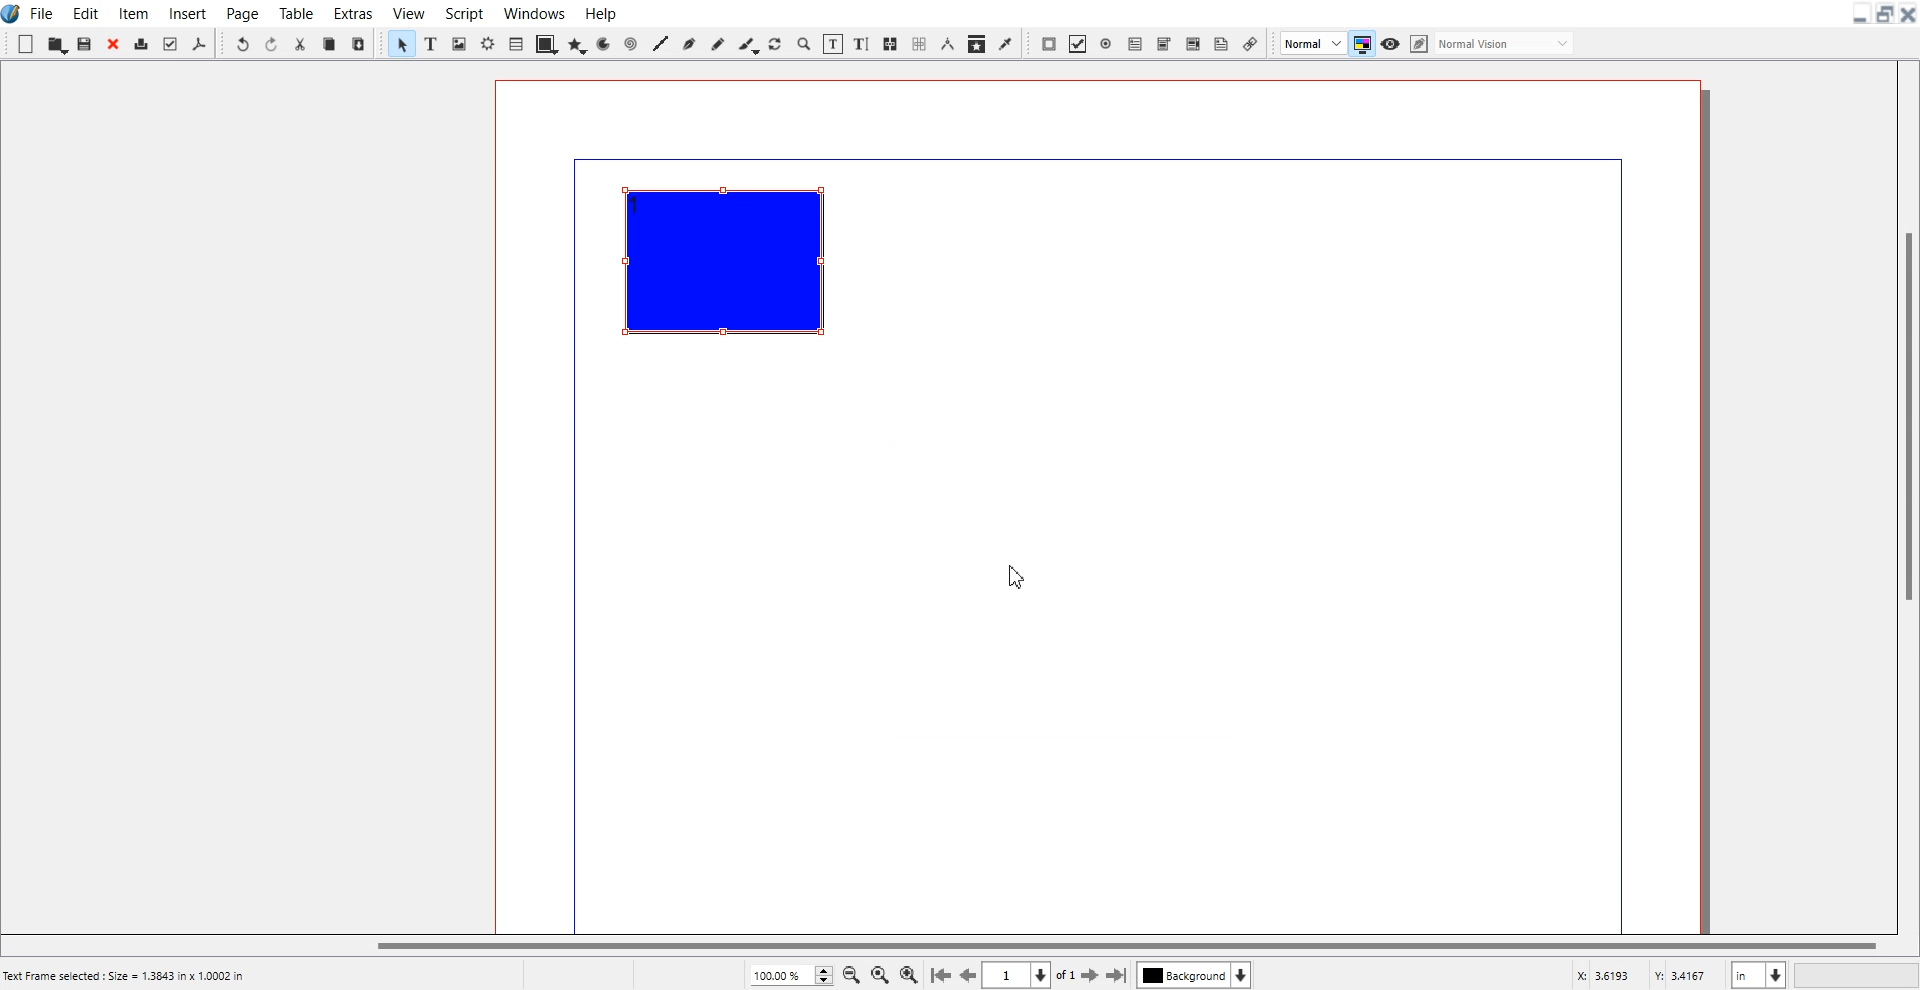 The height and width of the screenshot is (990, 1920). I want to click on Link Annotation, so click(1250, 42).